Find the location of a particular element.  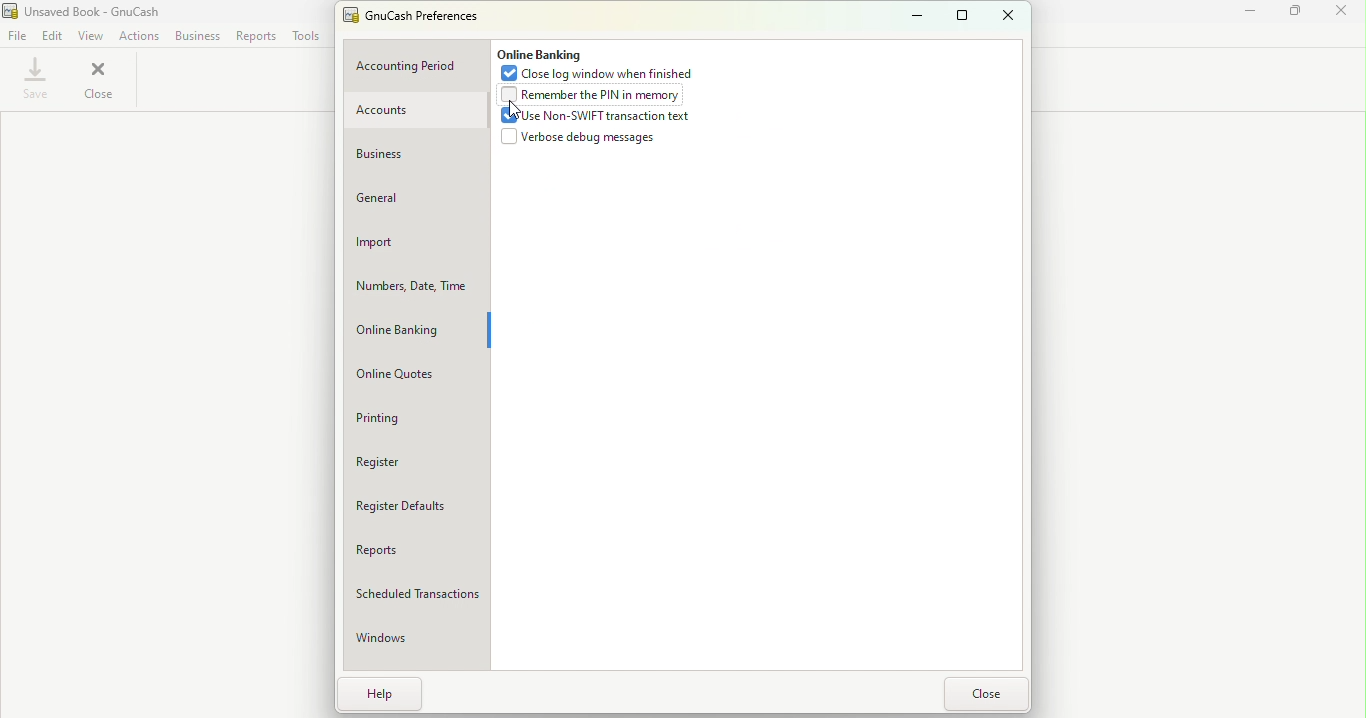

Minimize is located at coordinates (1254, 15).